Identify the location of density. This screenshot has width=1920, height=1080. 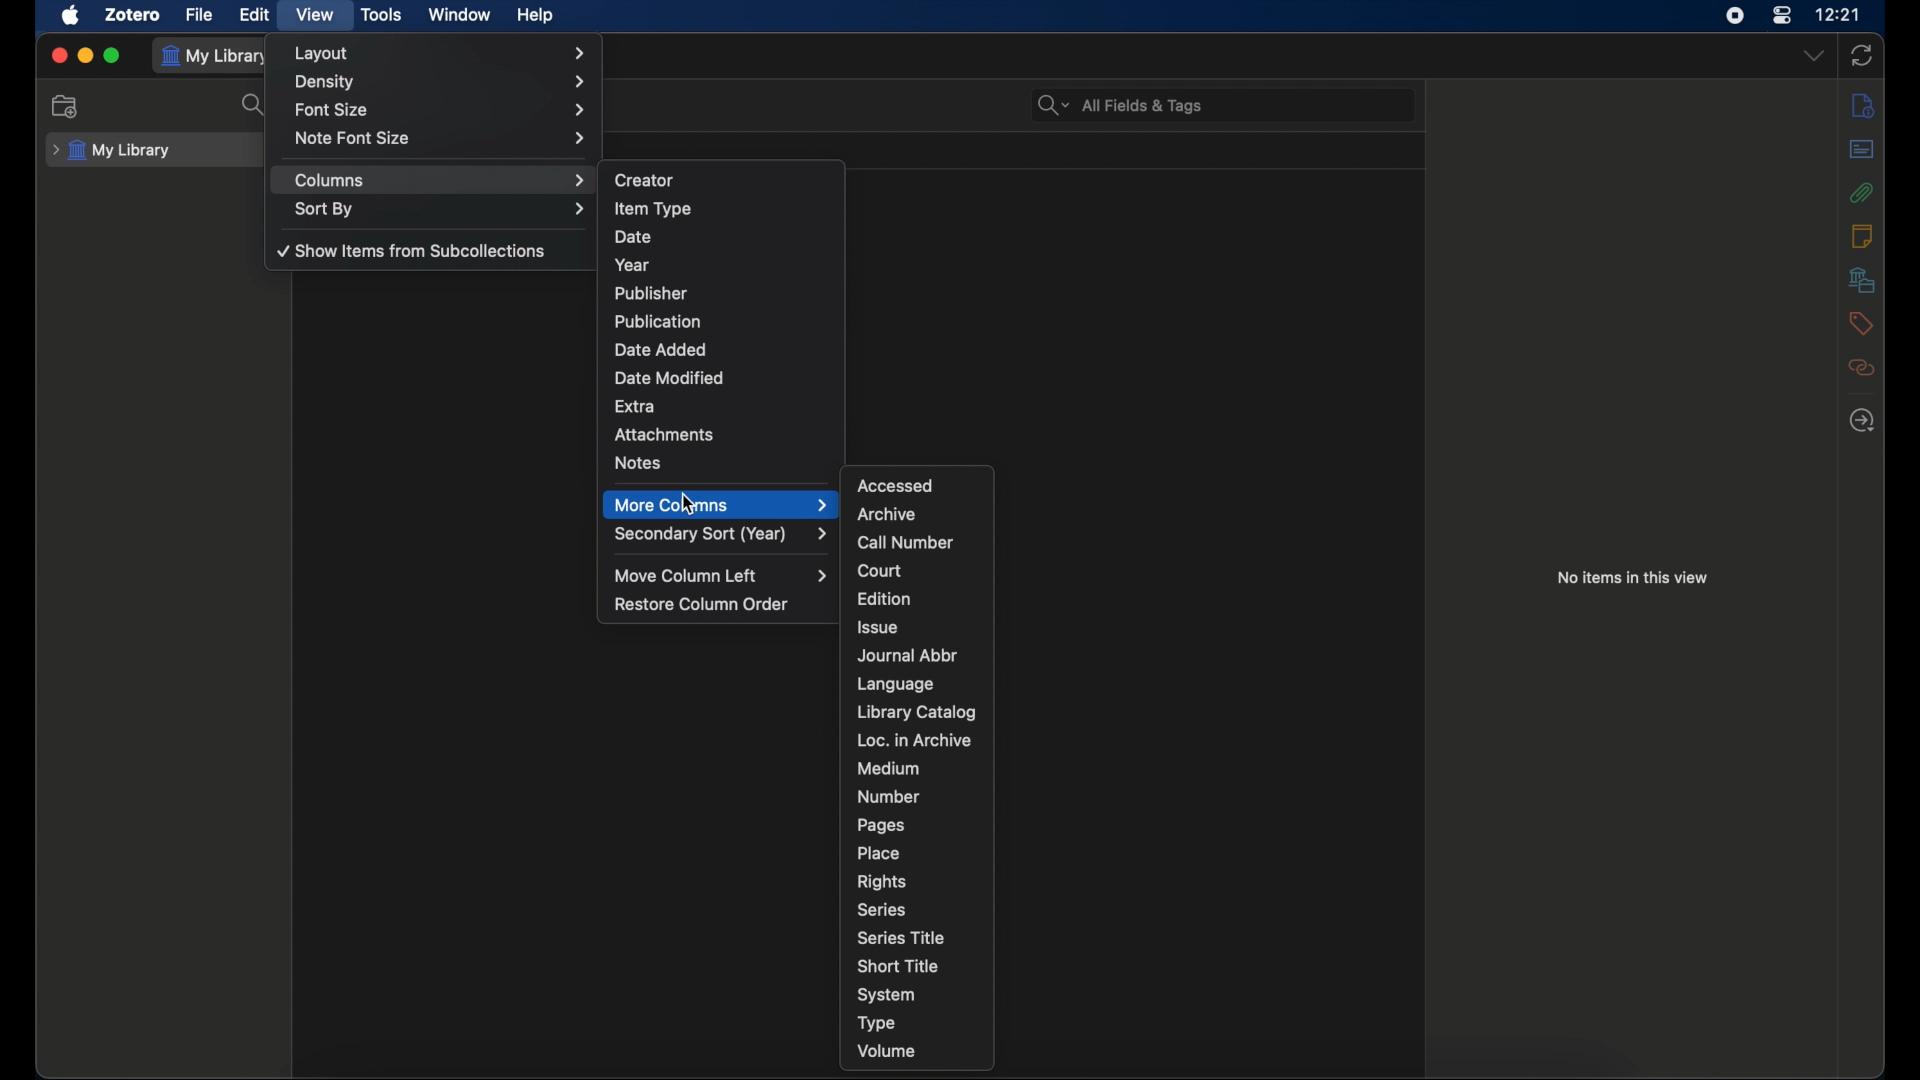
(442, 82).